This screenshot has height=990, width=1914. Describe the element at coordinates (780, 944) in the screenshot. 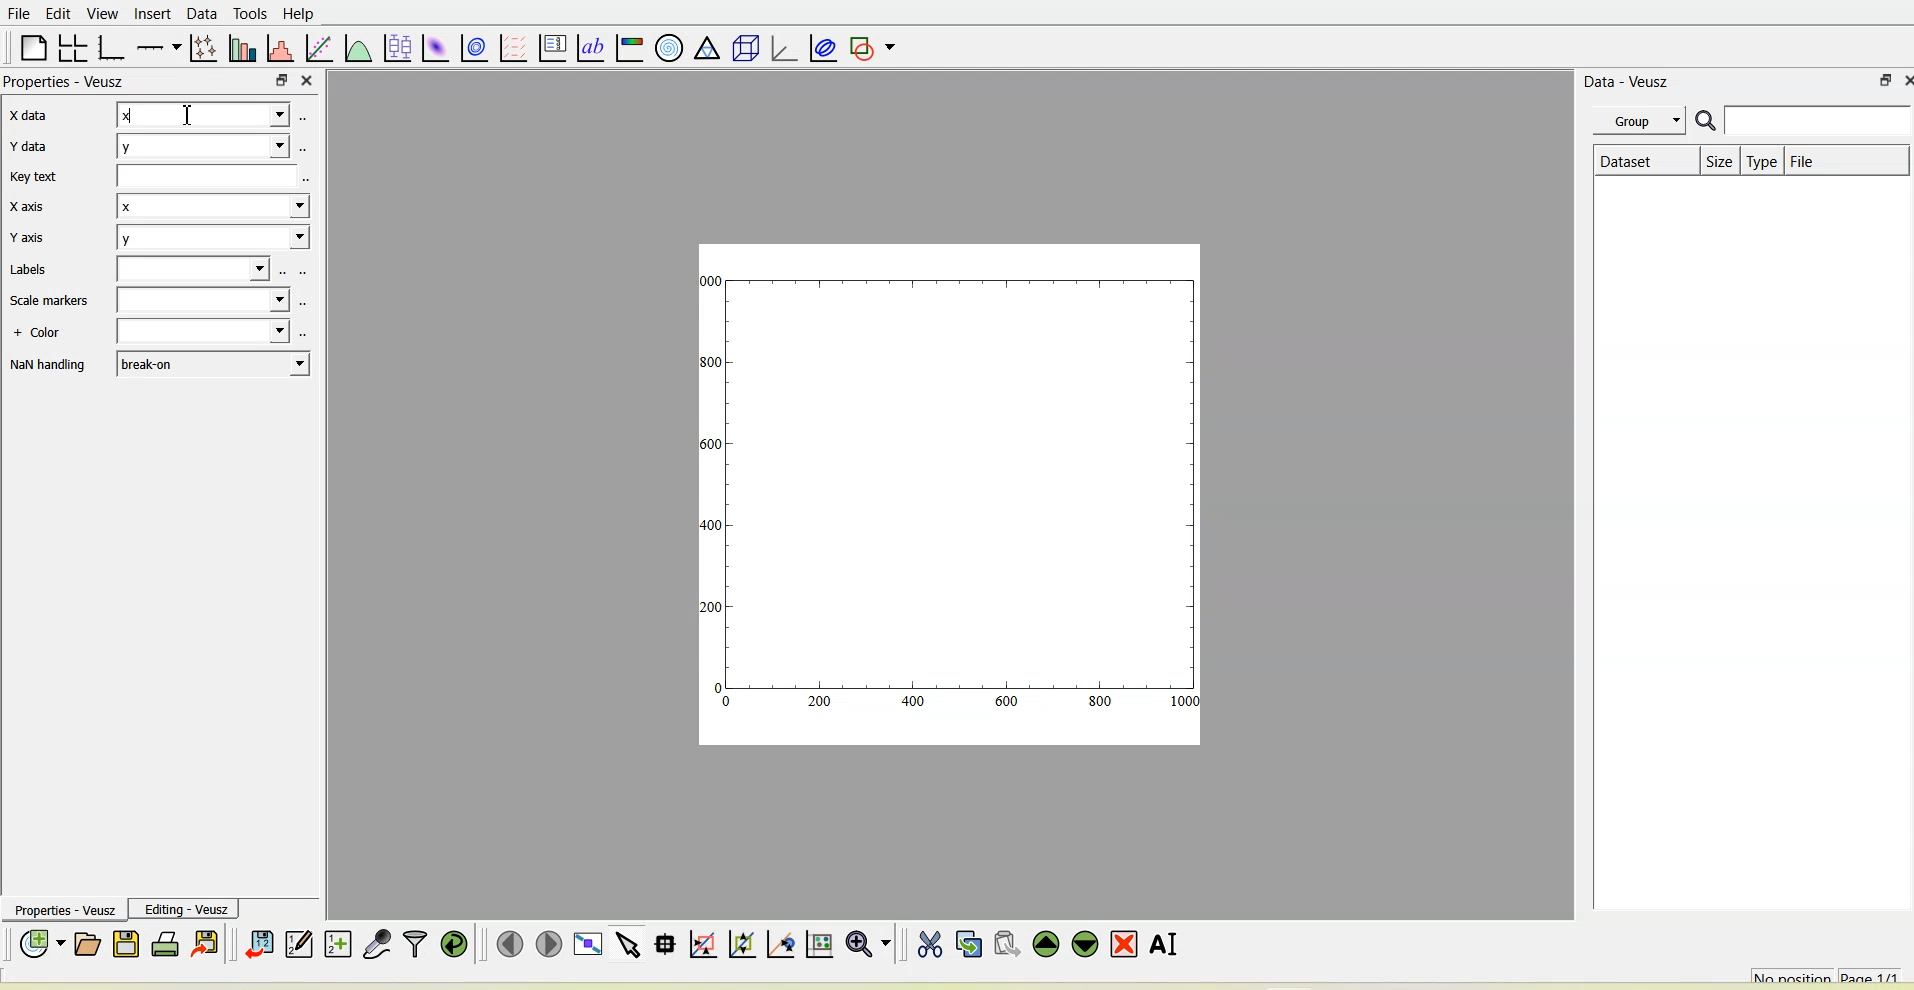

I see `Click to recenter graph axes` at that location.